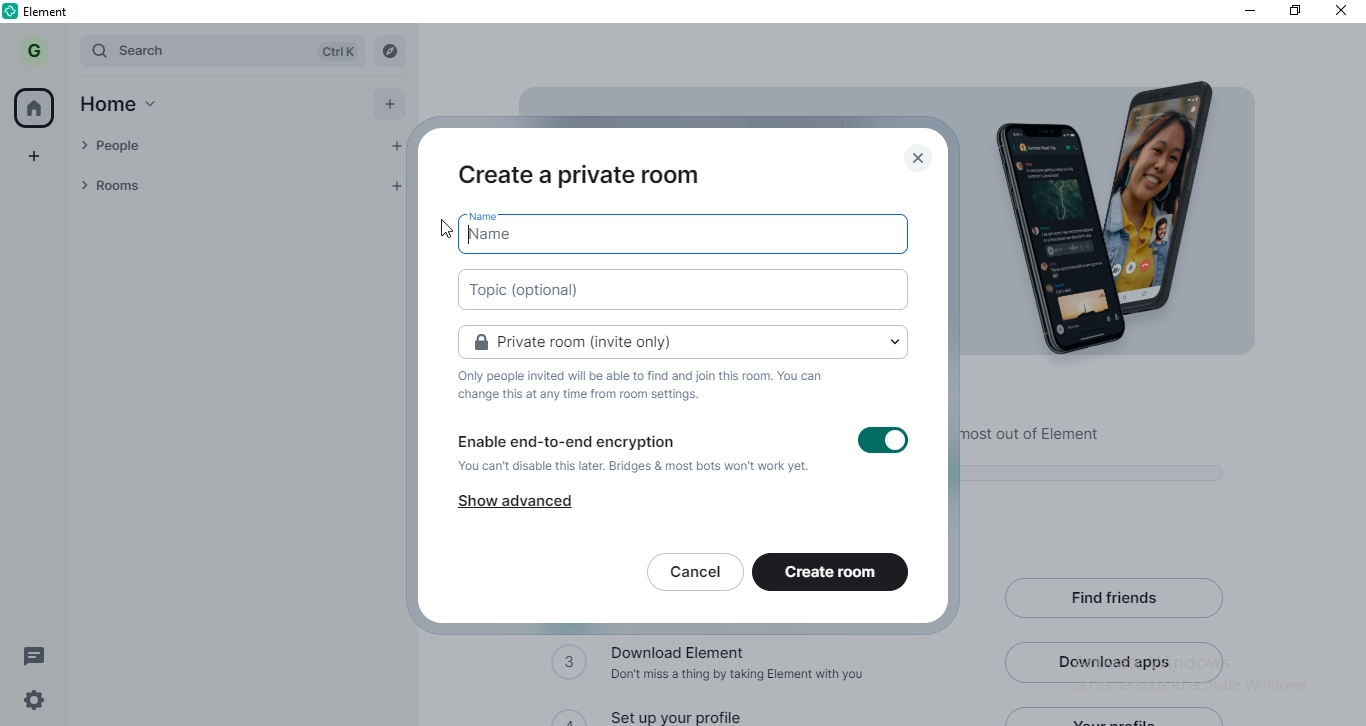 Image resolution: width=1366 pixels, height=726 pixels. Describe the element at coordinates (688, 713) in the screenshot. I see `set up your profile` at that location.